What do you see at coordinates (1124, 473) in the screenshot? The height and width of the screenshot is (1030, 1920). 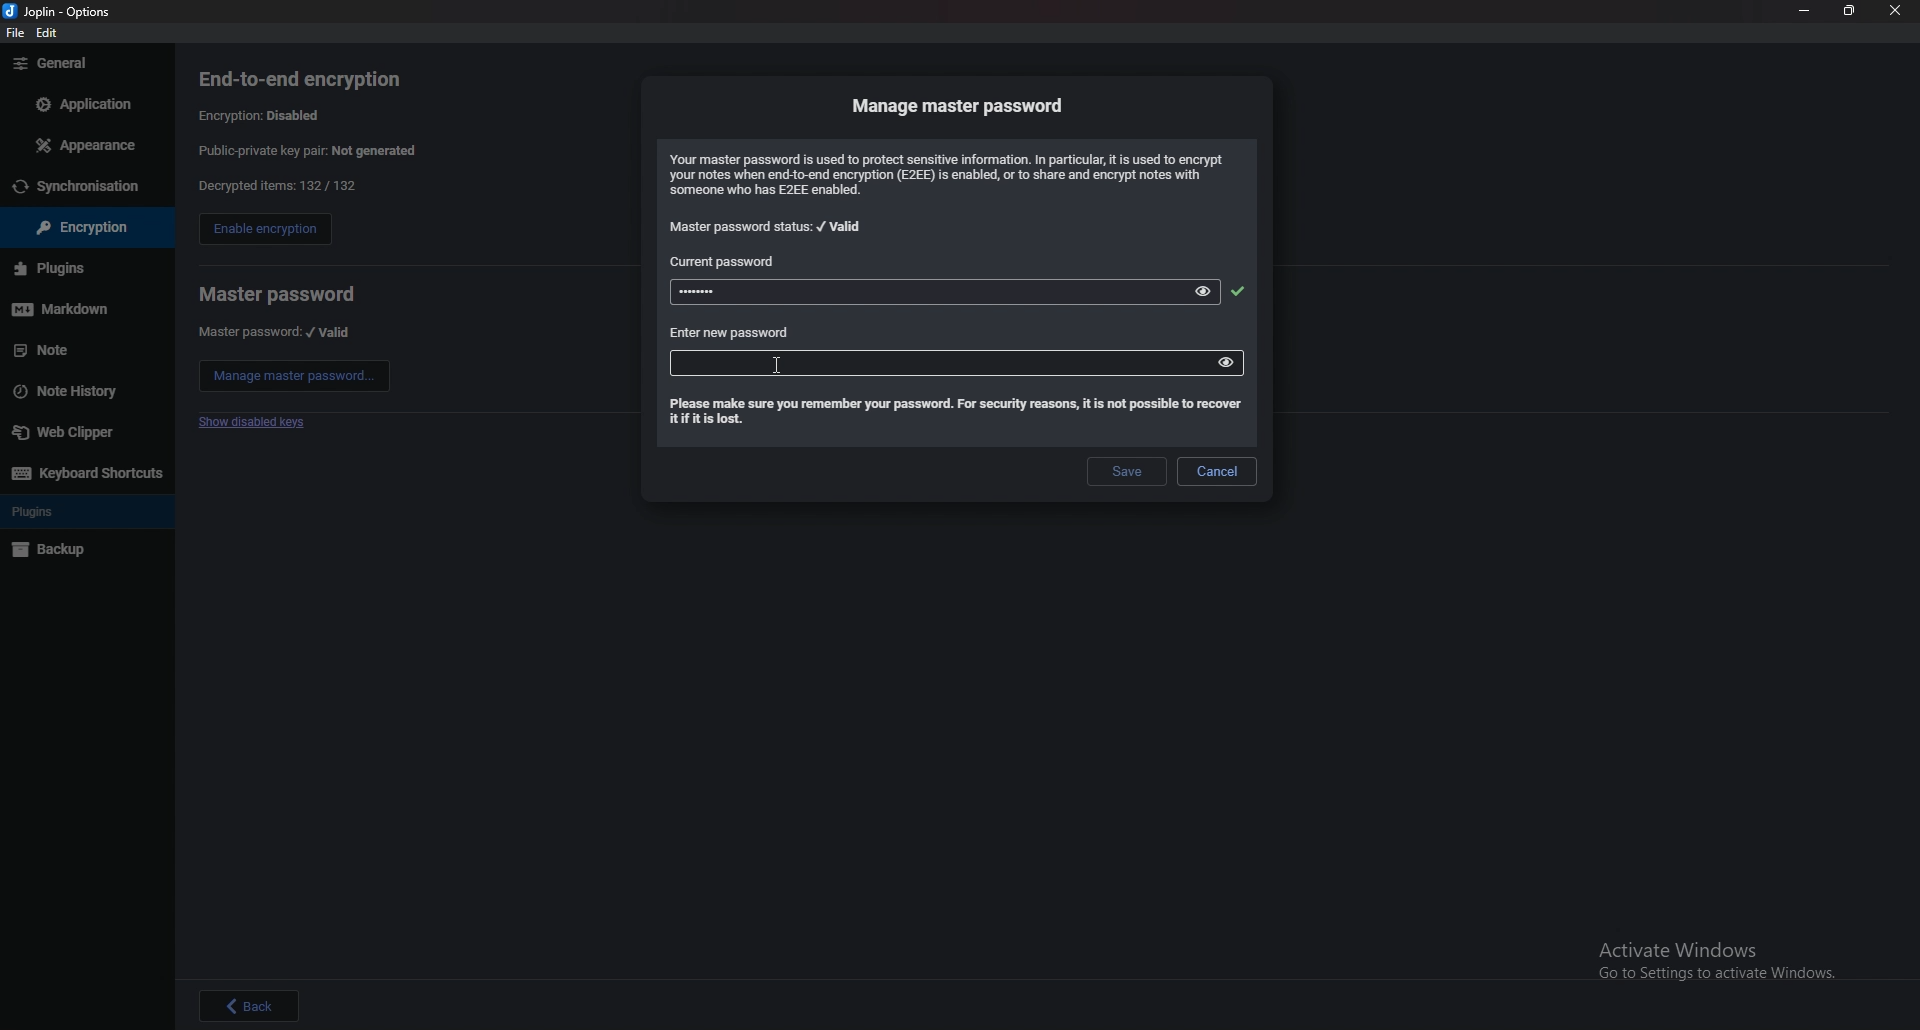 I see `save` at bounding box center [1124, 473].